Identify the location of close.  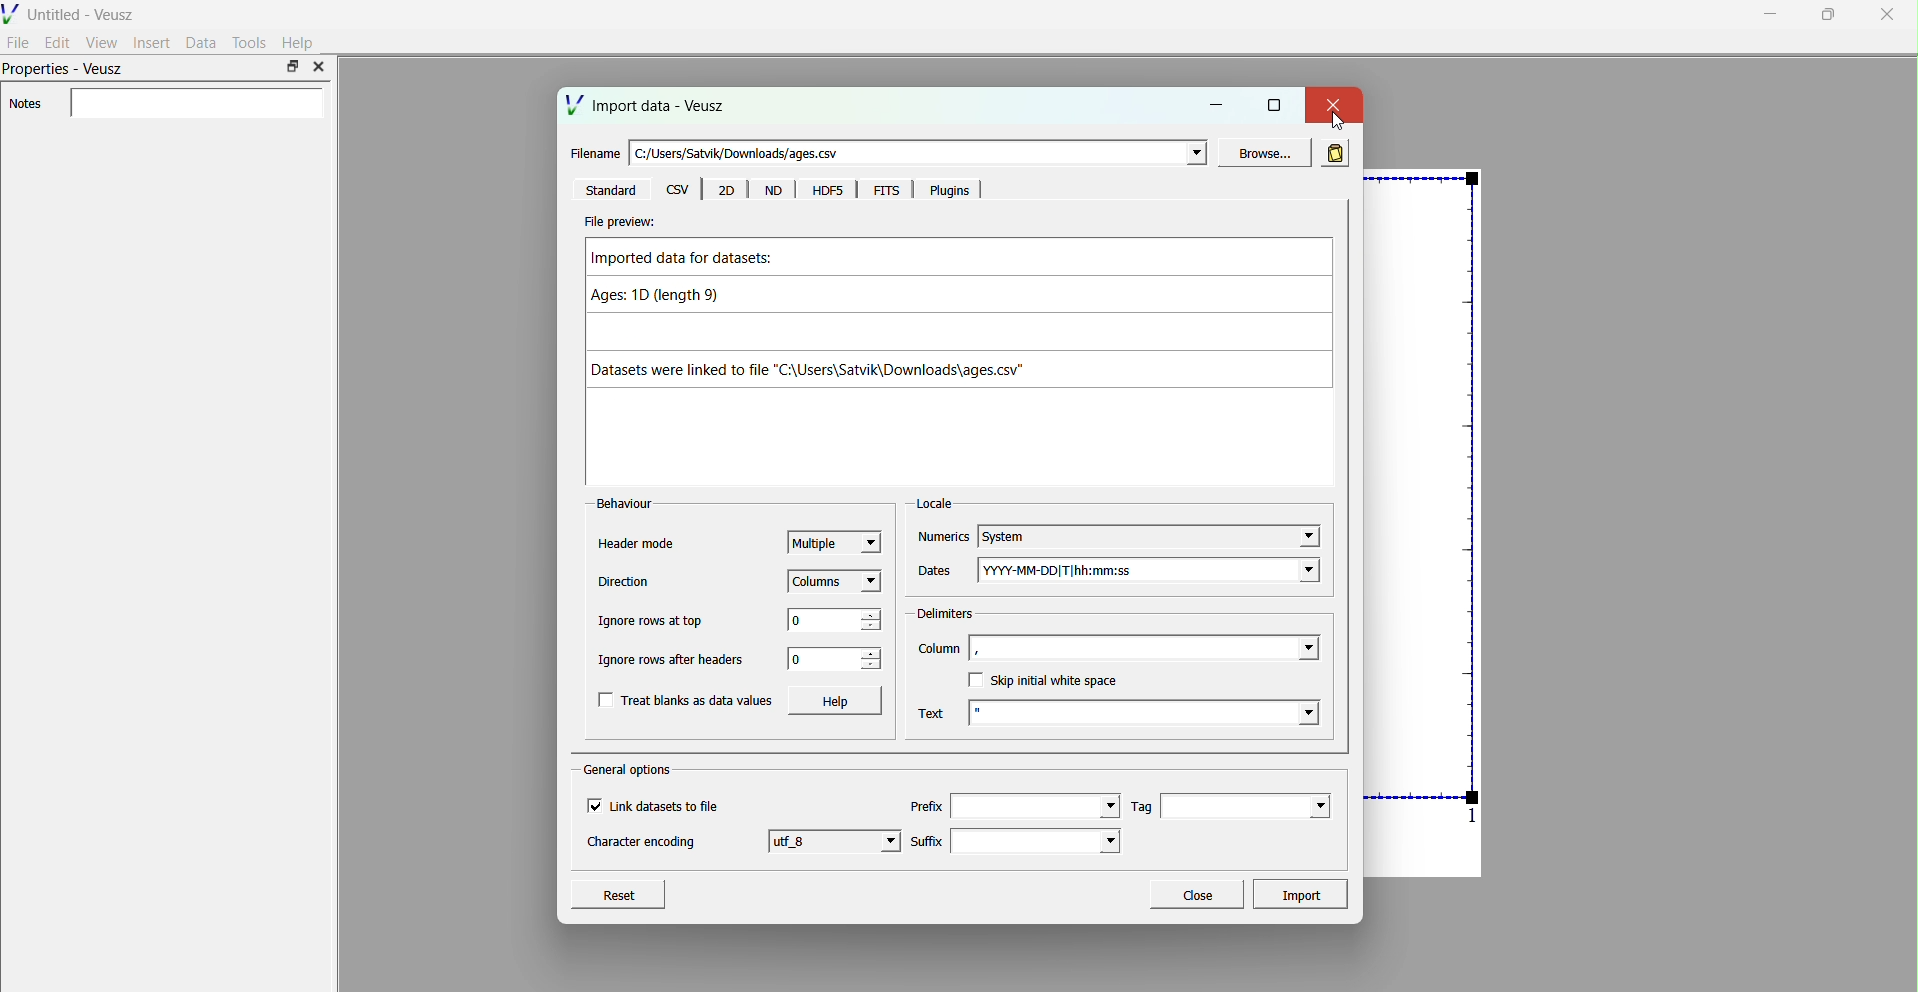
(1886, 16).